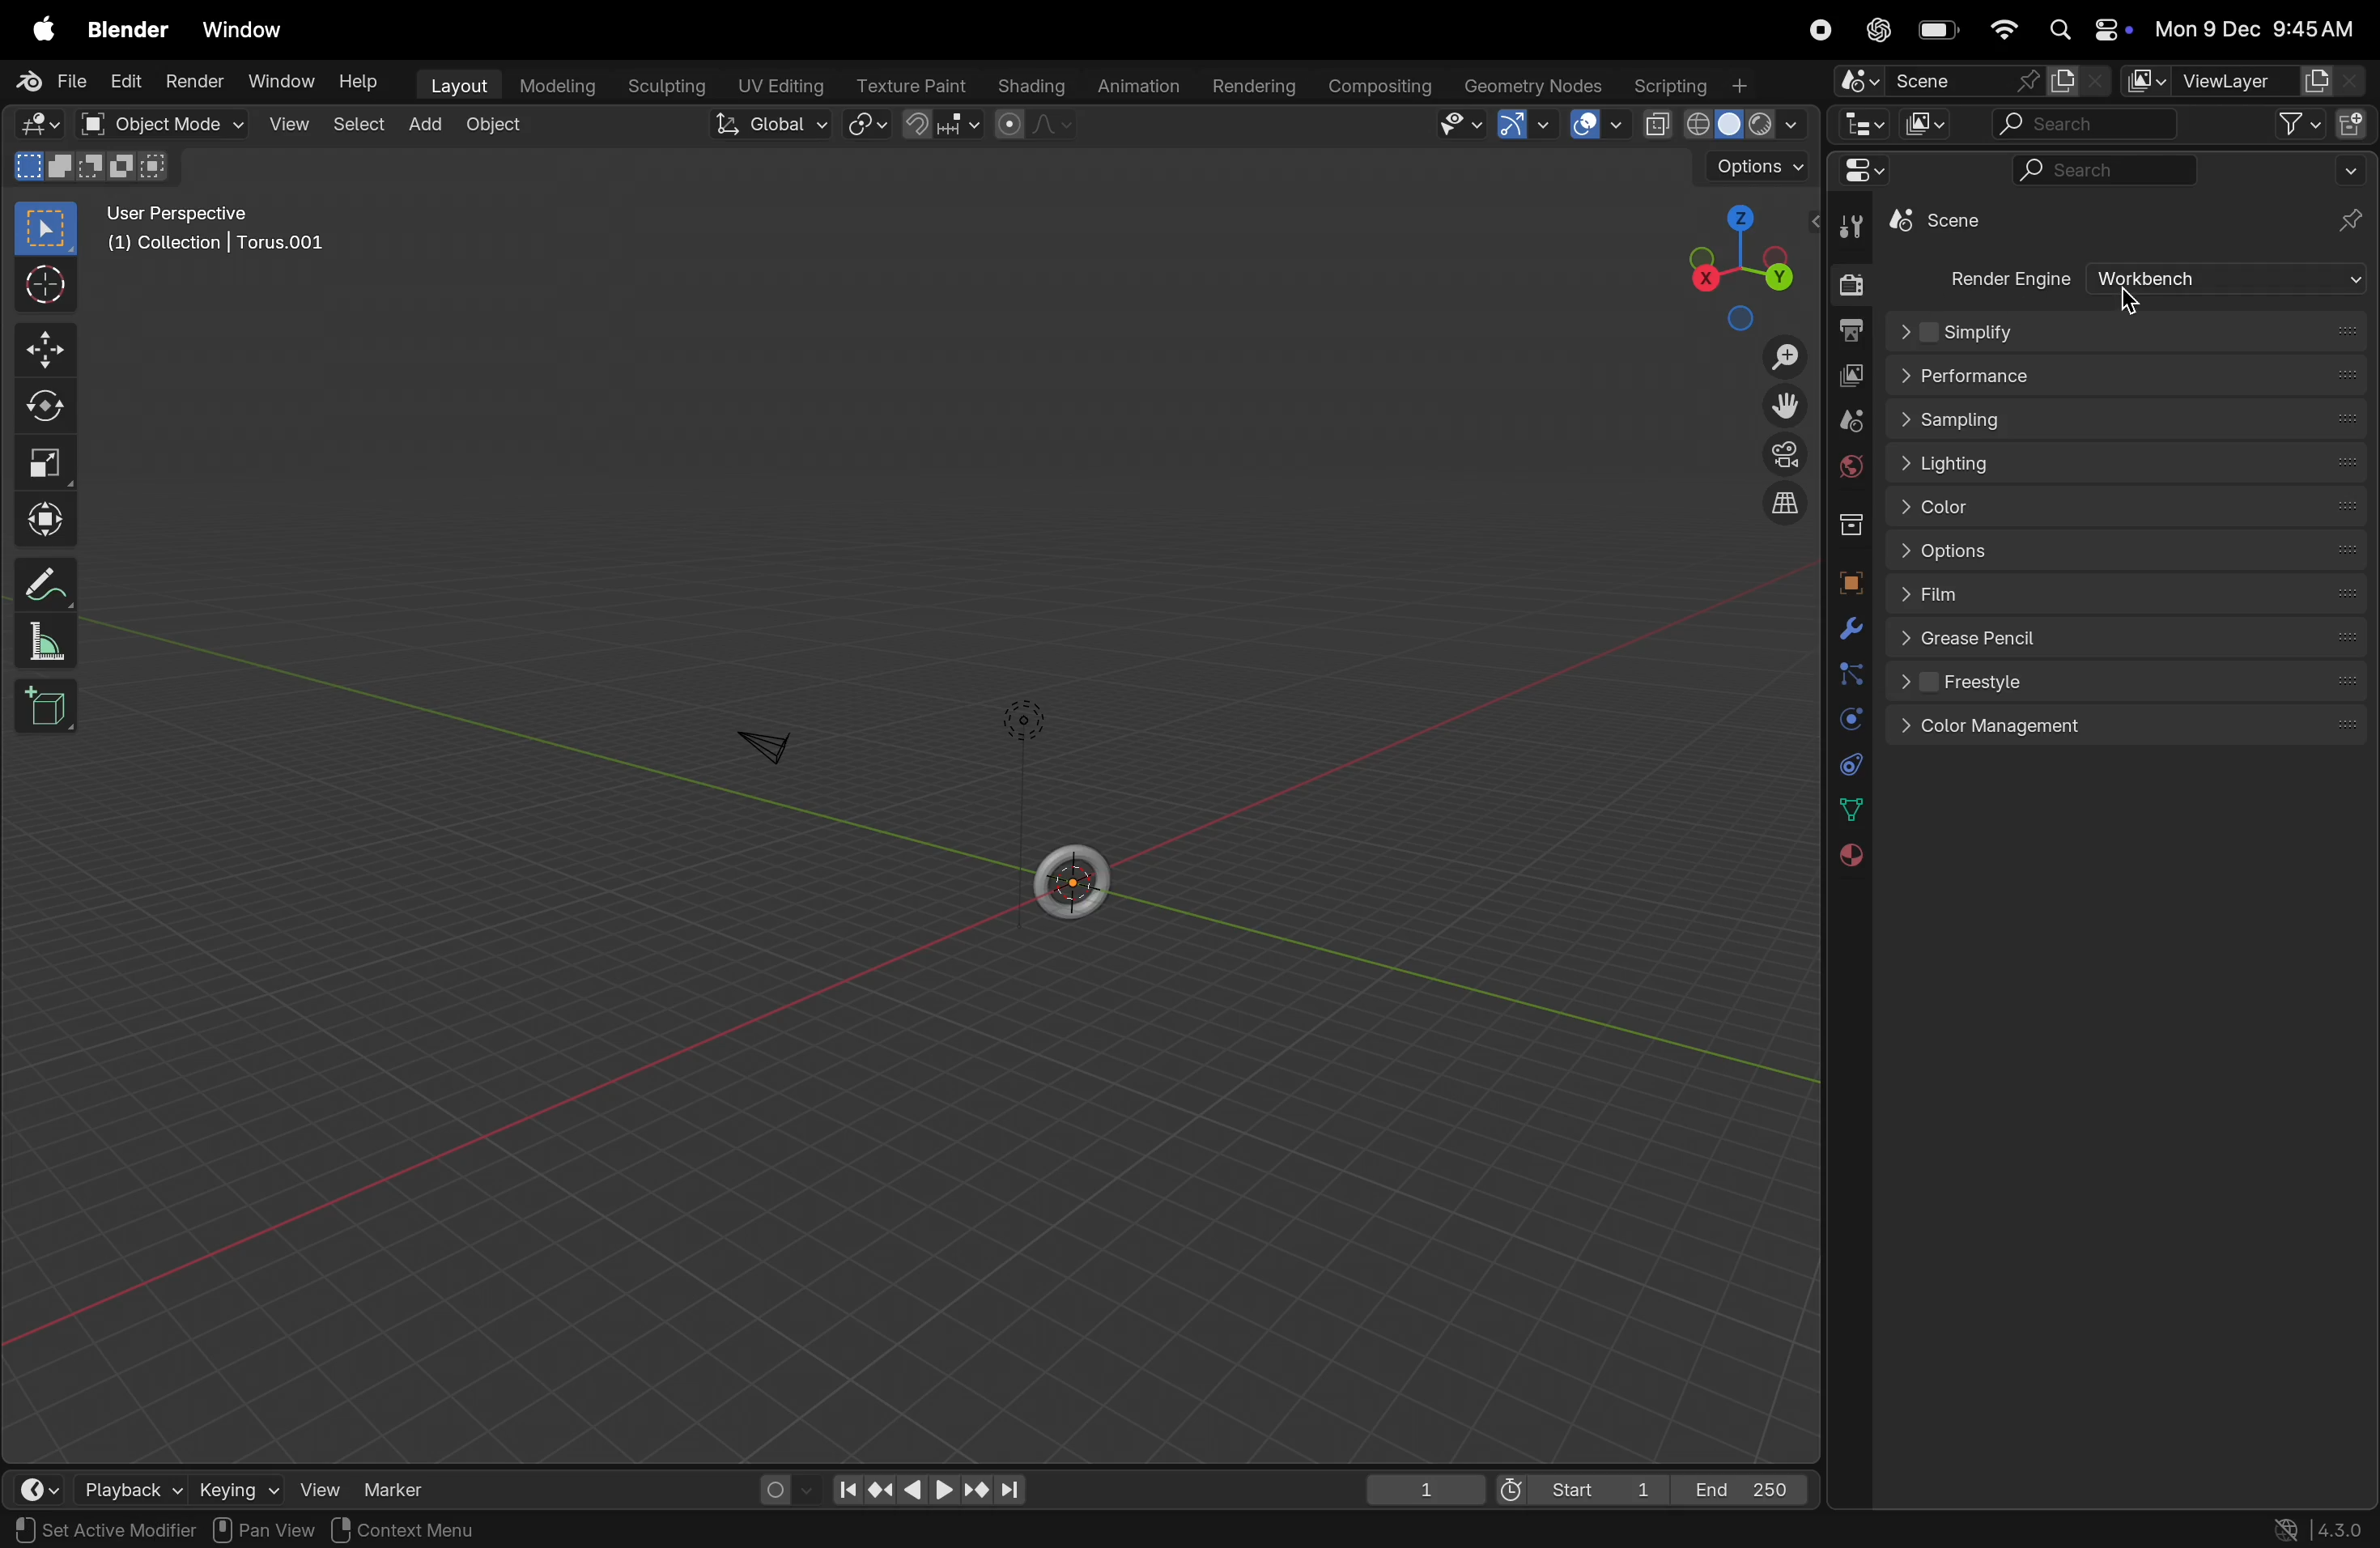  I want to click on options, so click(2122, 551).